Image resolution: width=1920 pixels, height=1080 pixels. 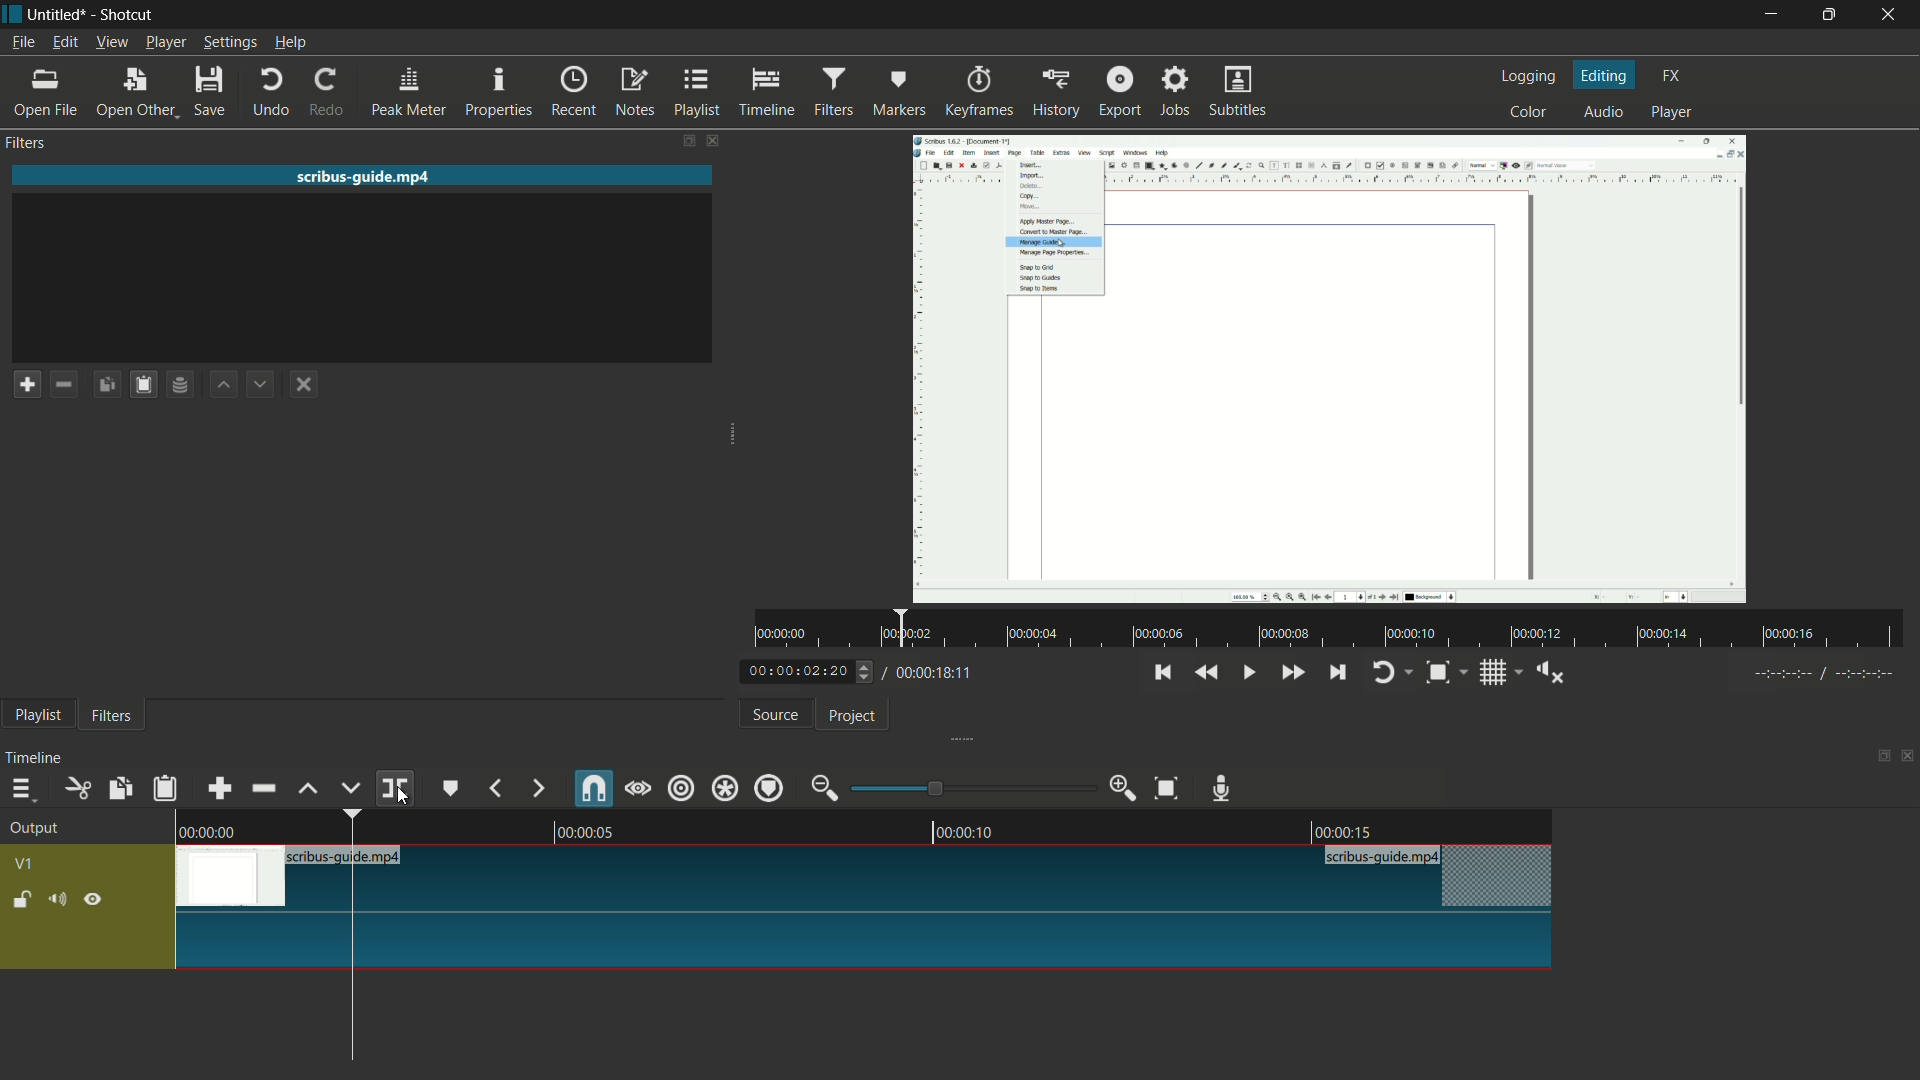 What do you see at coordinates (898, 93) in the screenshot?
I see `markers` at bounding box center [898, 93].